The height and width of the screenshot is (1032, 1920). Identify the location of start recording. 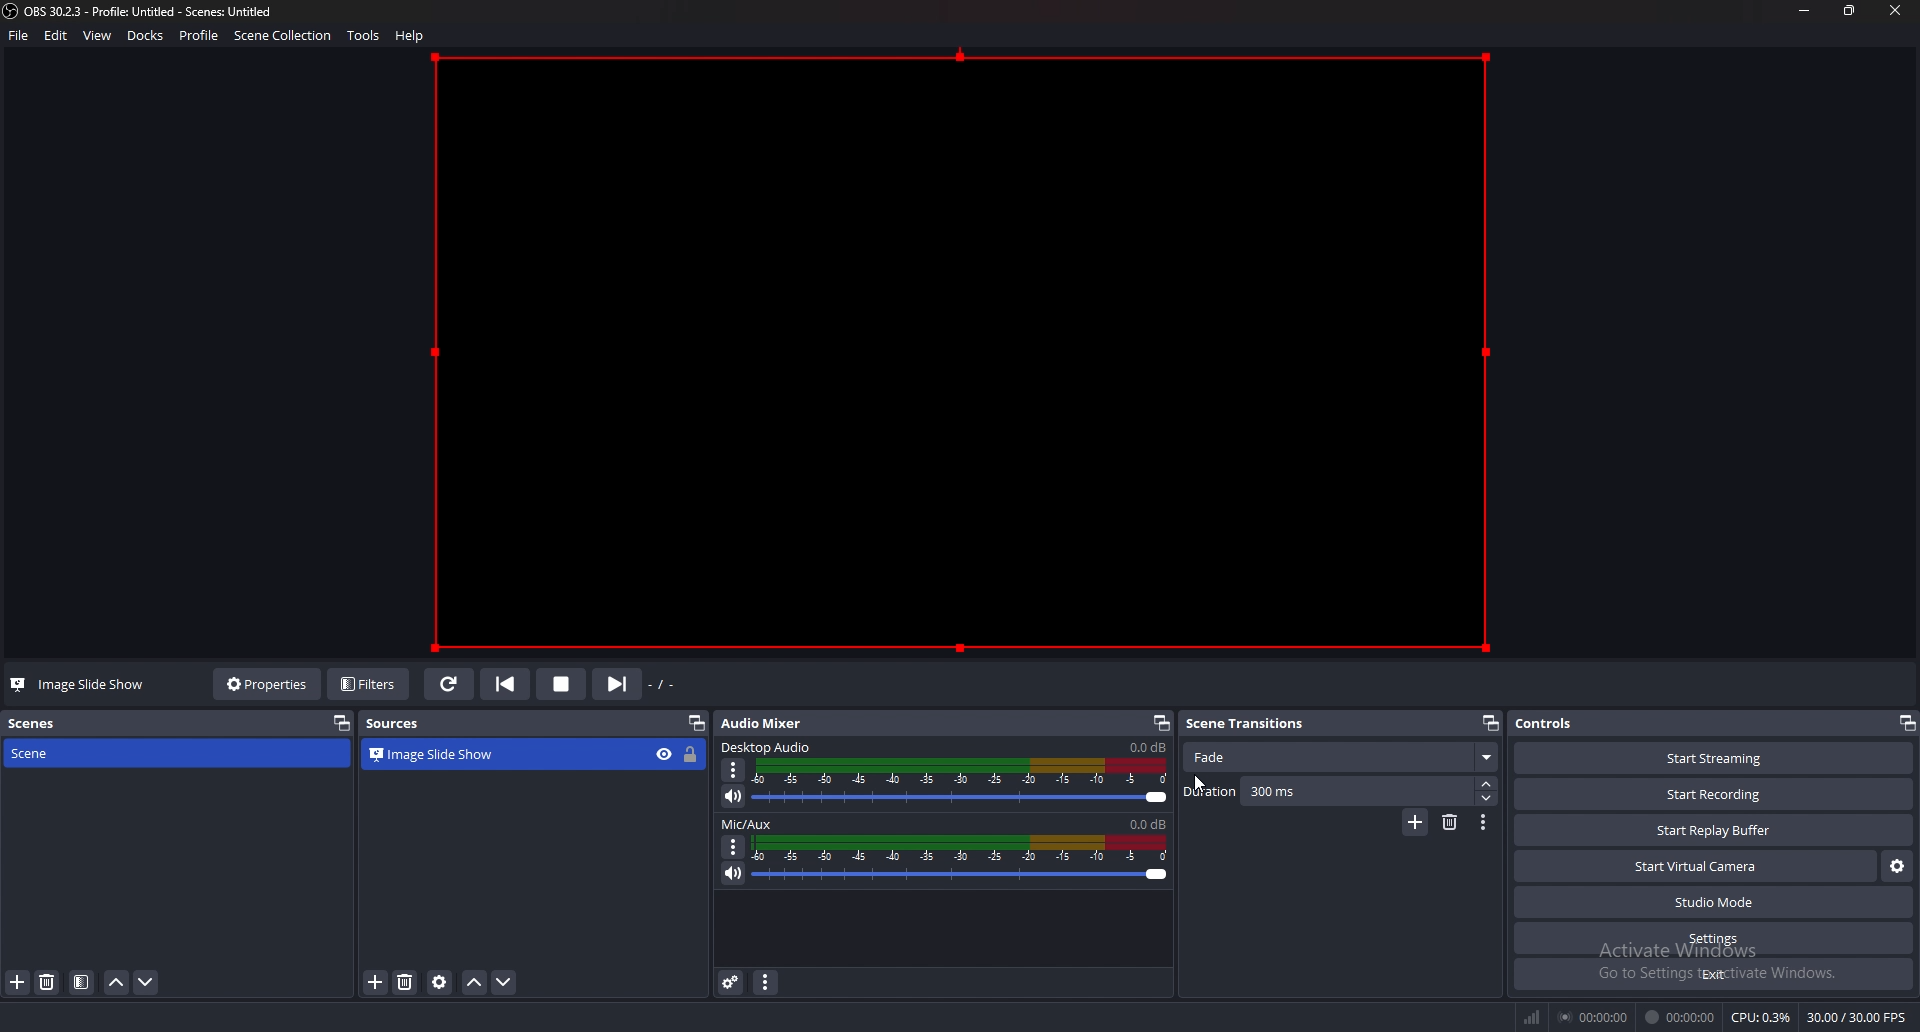
(1717, 793).